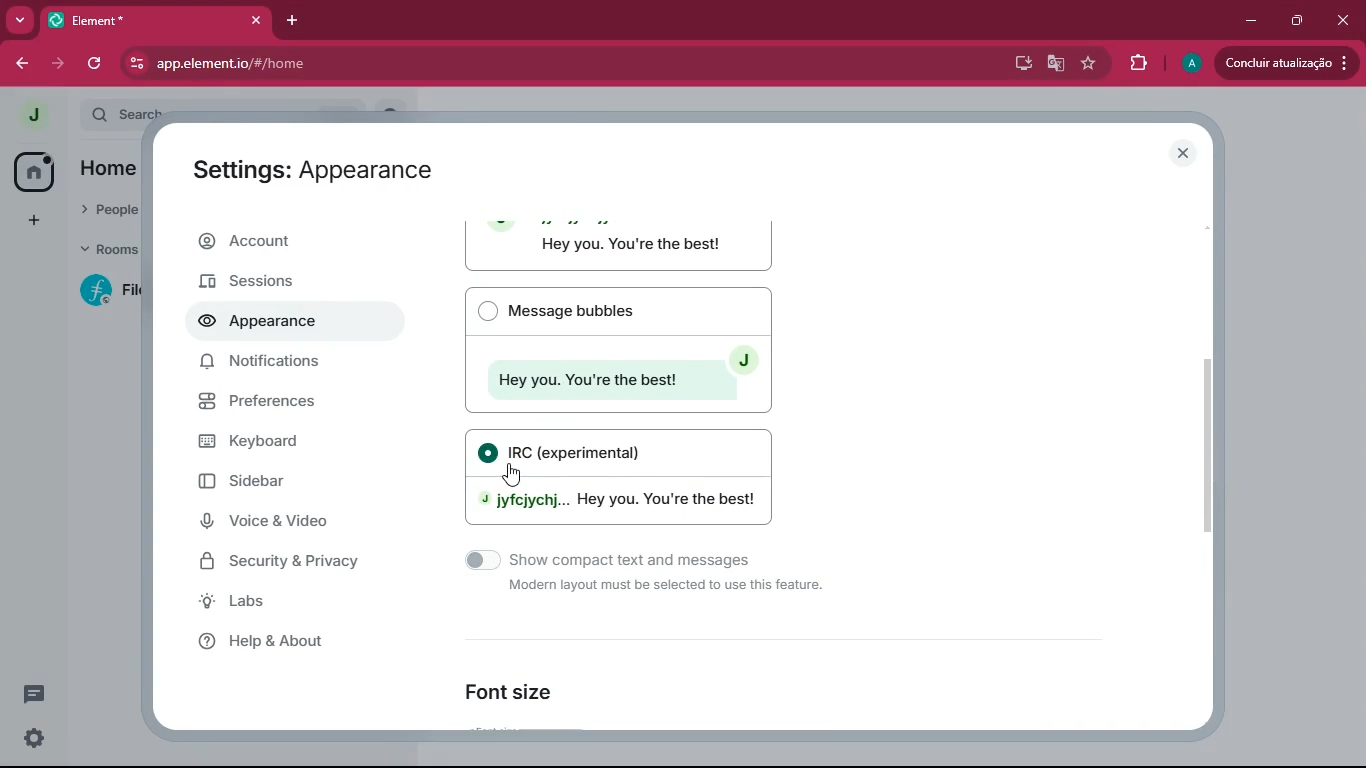 The image size is (1366, 768). What do you see at coordinates (298, 487) in the screenshot?
I see `sidebar` at bounding box center [298, 487].